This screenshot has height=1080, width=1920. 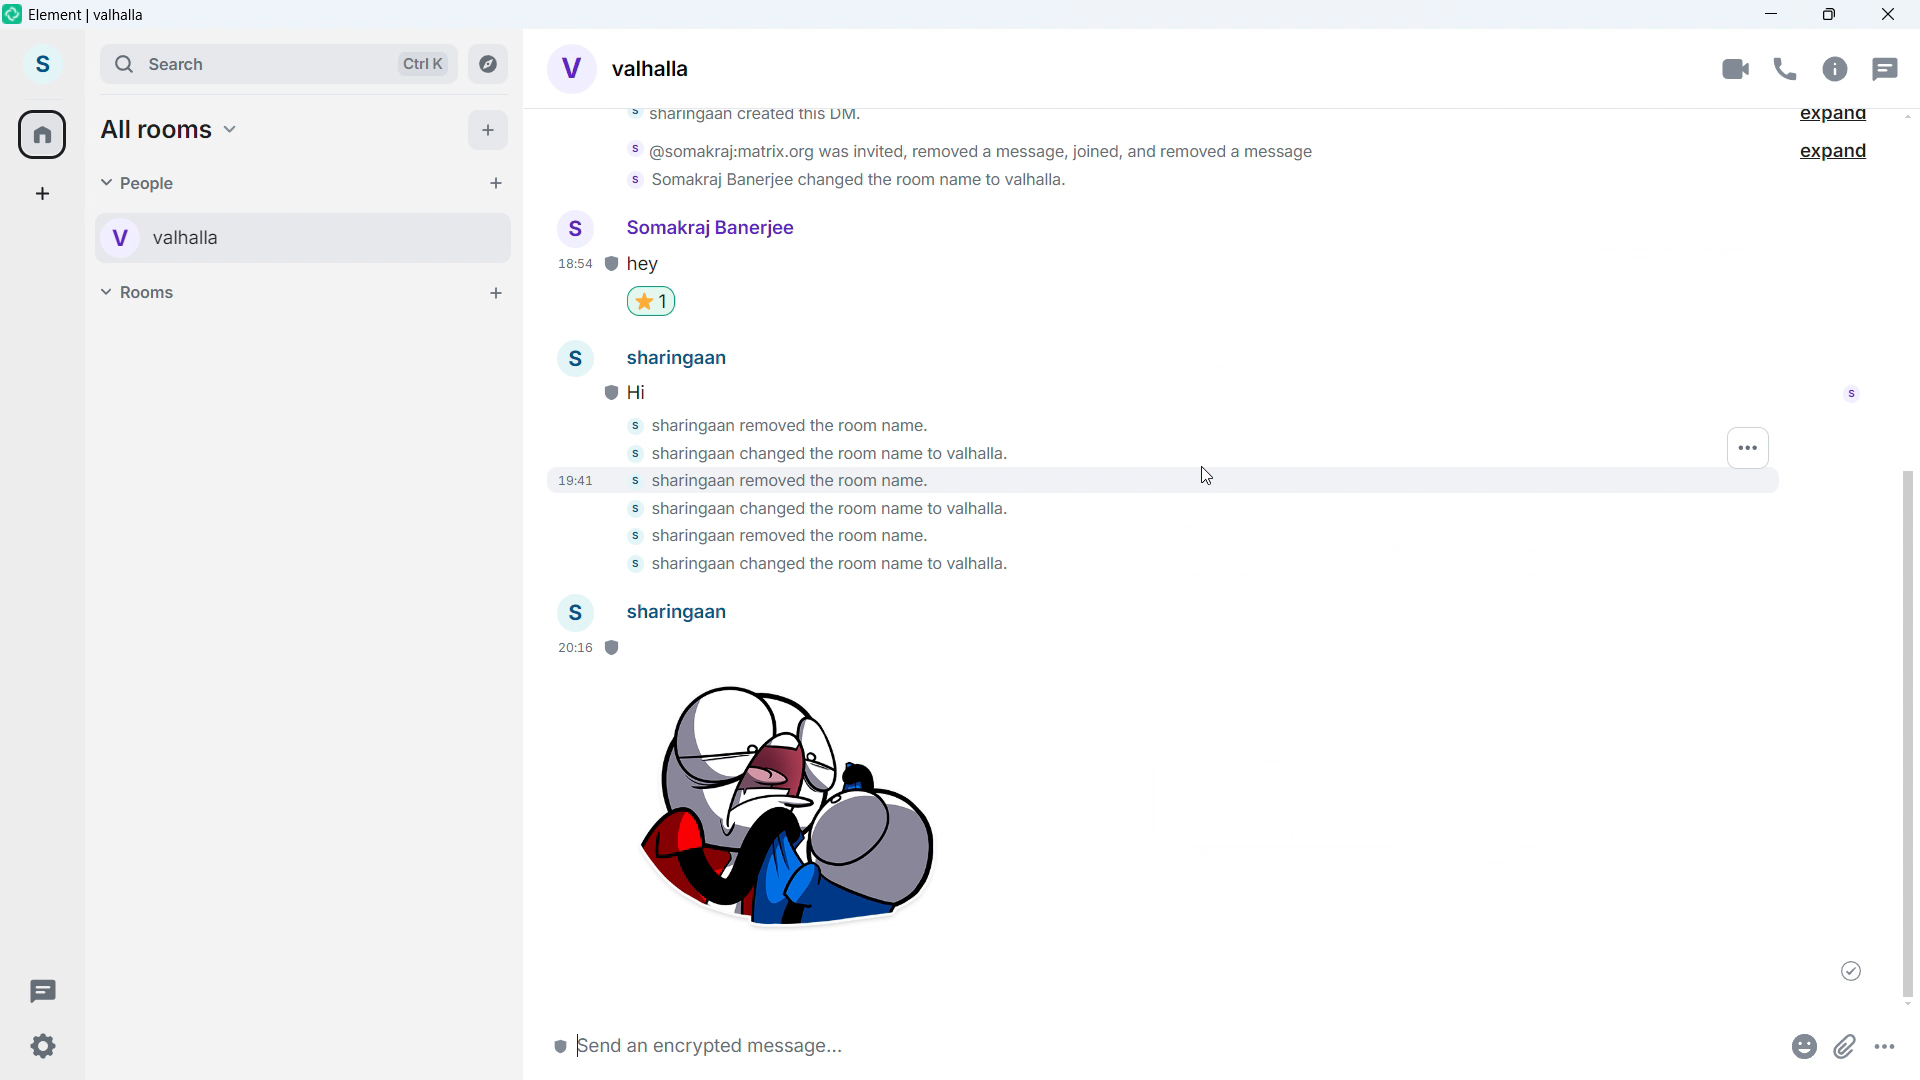 I want to click on Settings, so click(x=42, y=1045).